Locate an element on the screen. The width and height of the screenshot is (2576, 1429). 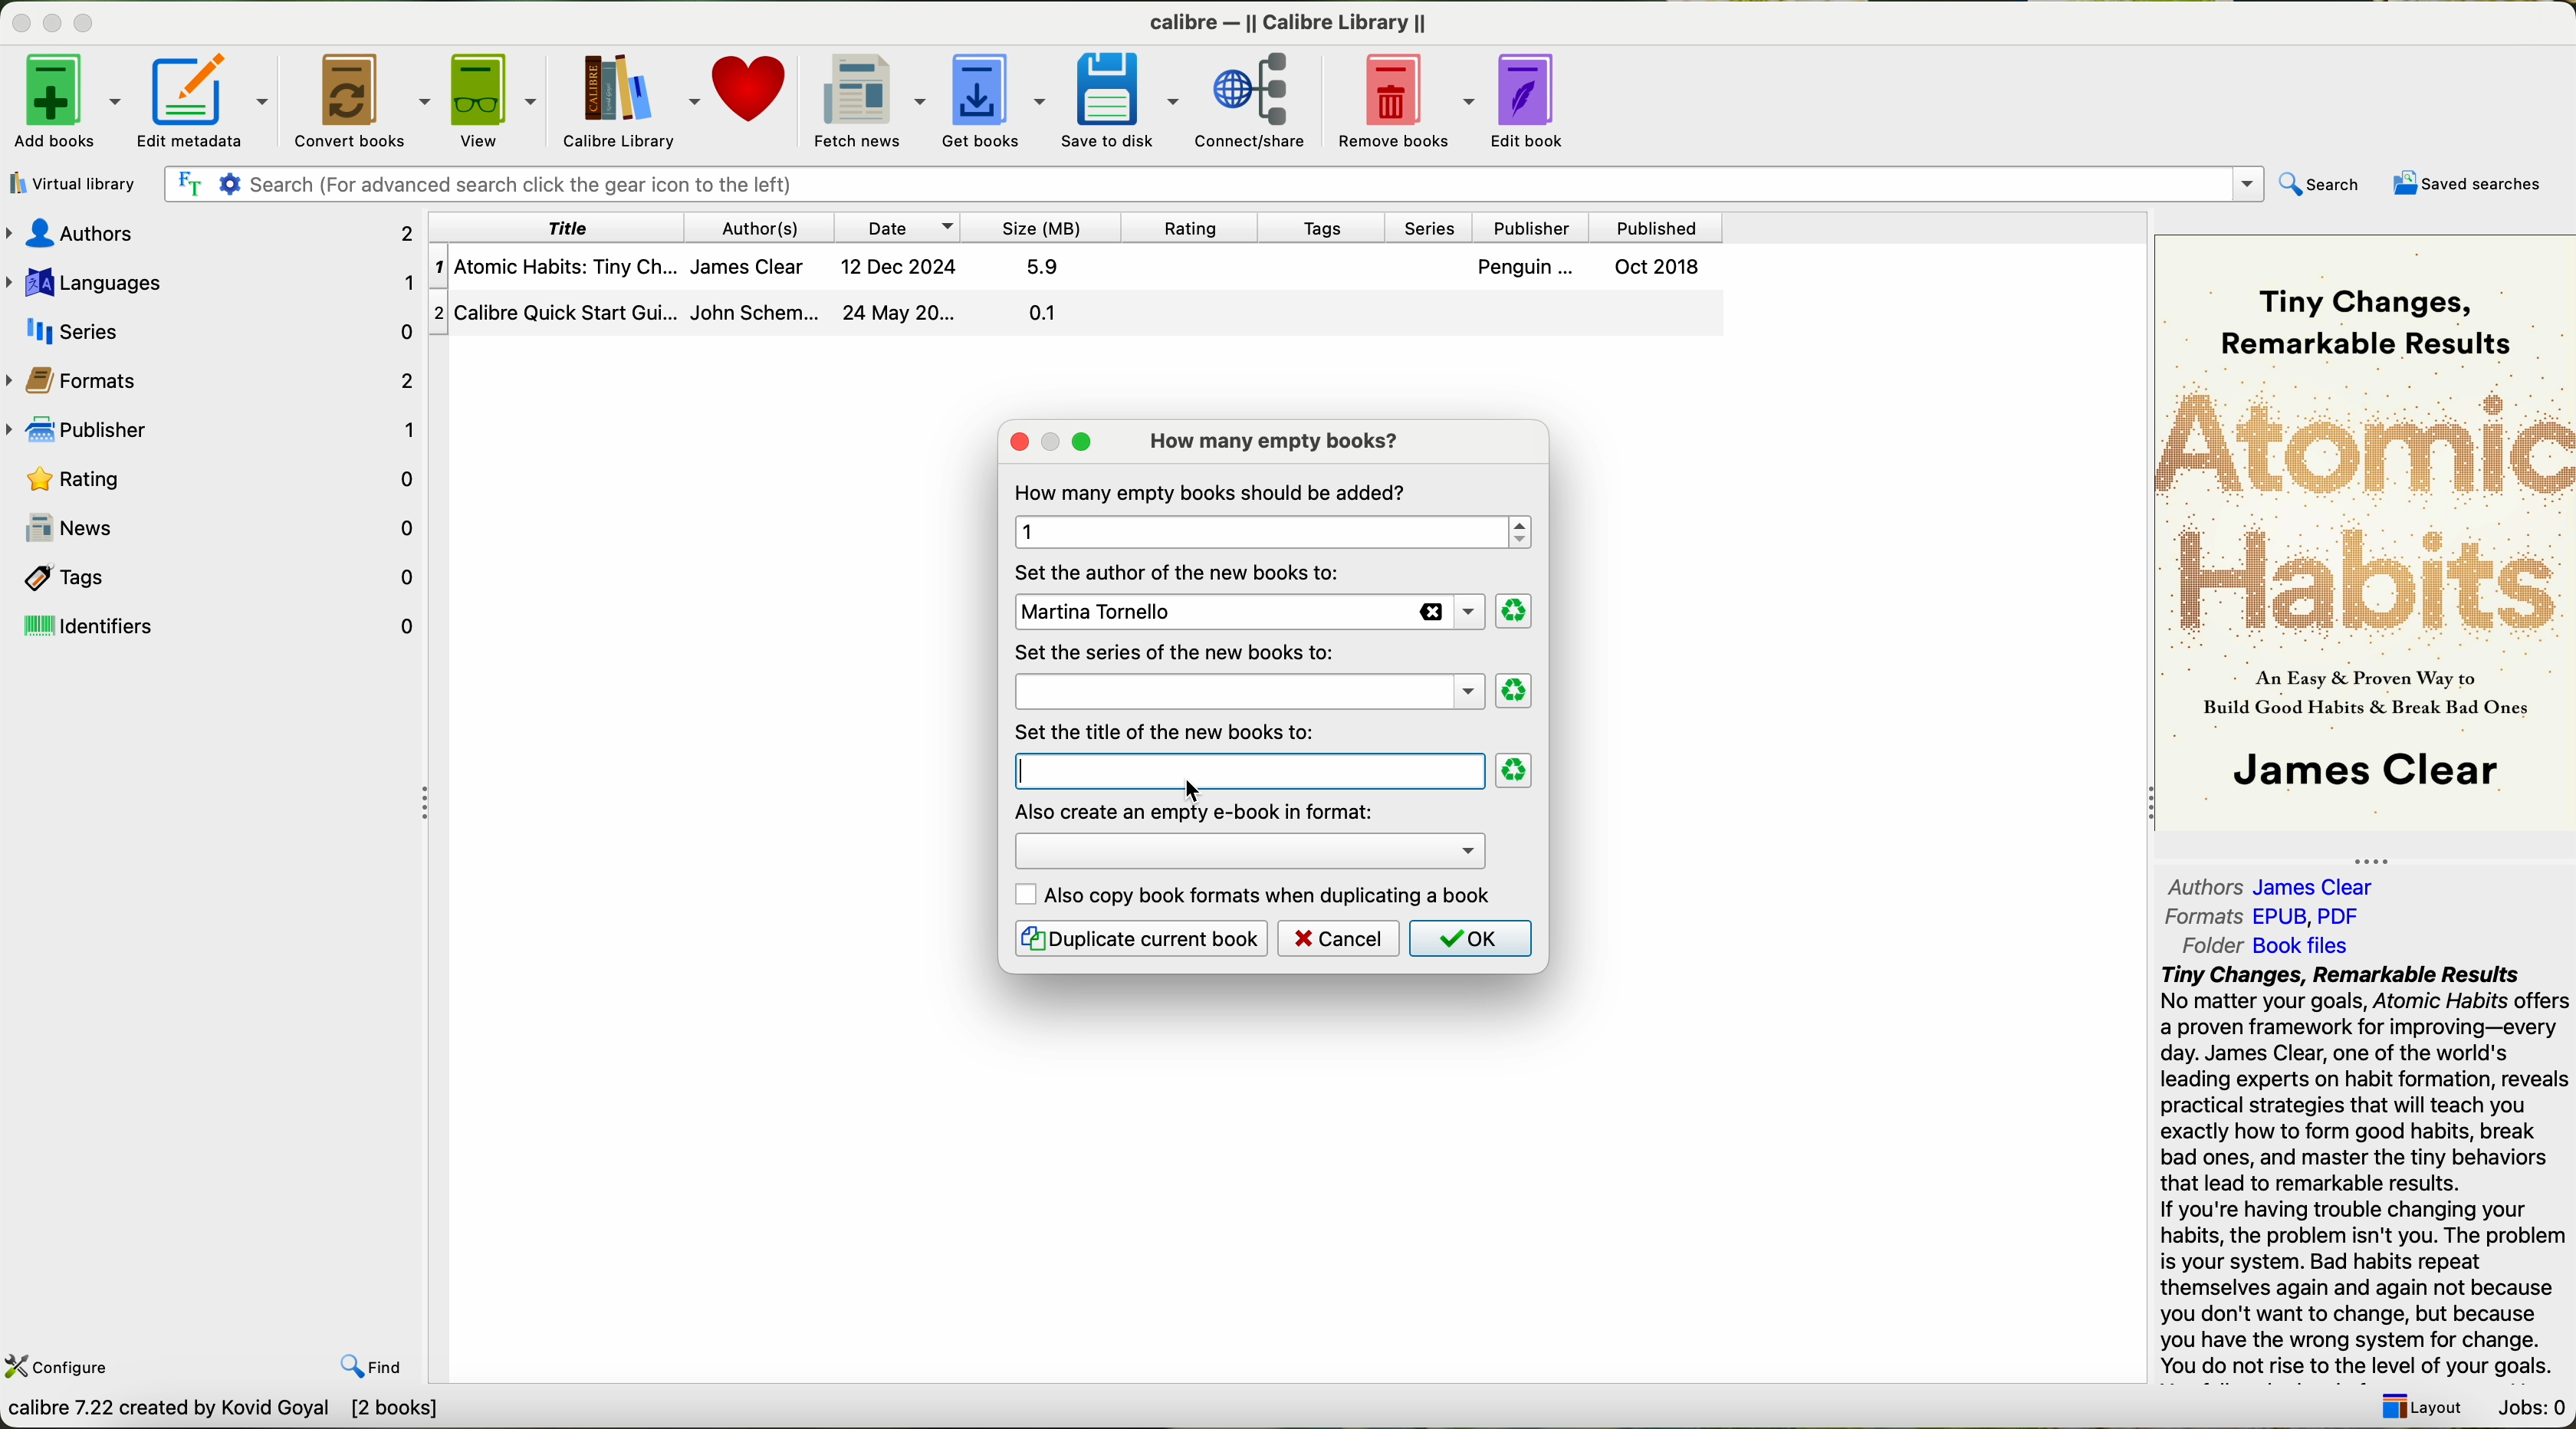
clear is located at coordinates (1513, 612).